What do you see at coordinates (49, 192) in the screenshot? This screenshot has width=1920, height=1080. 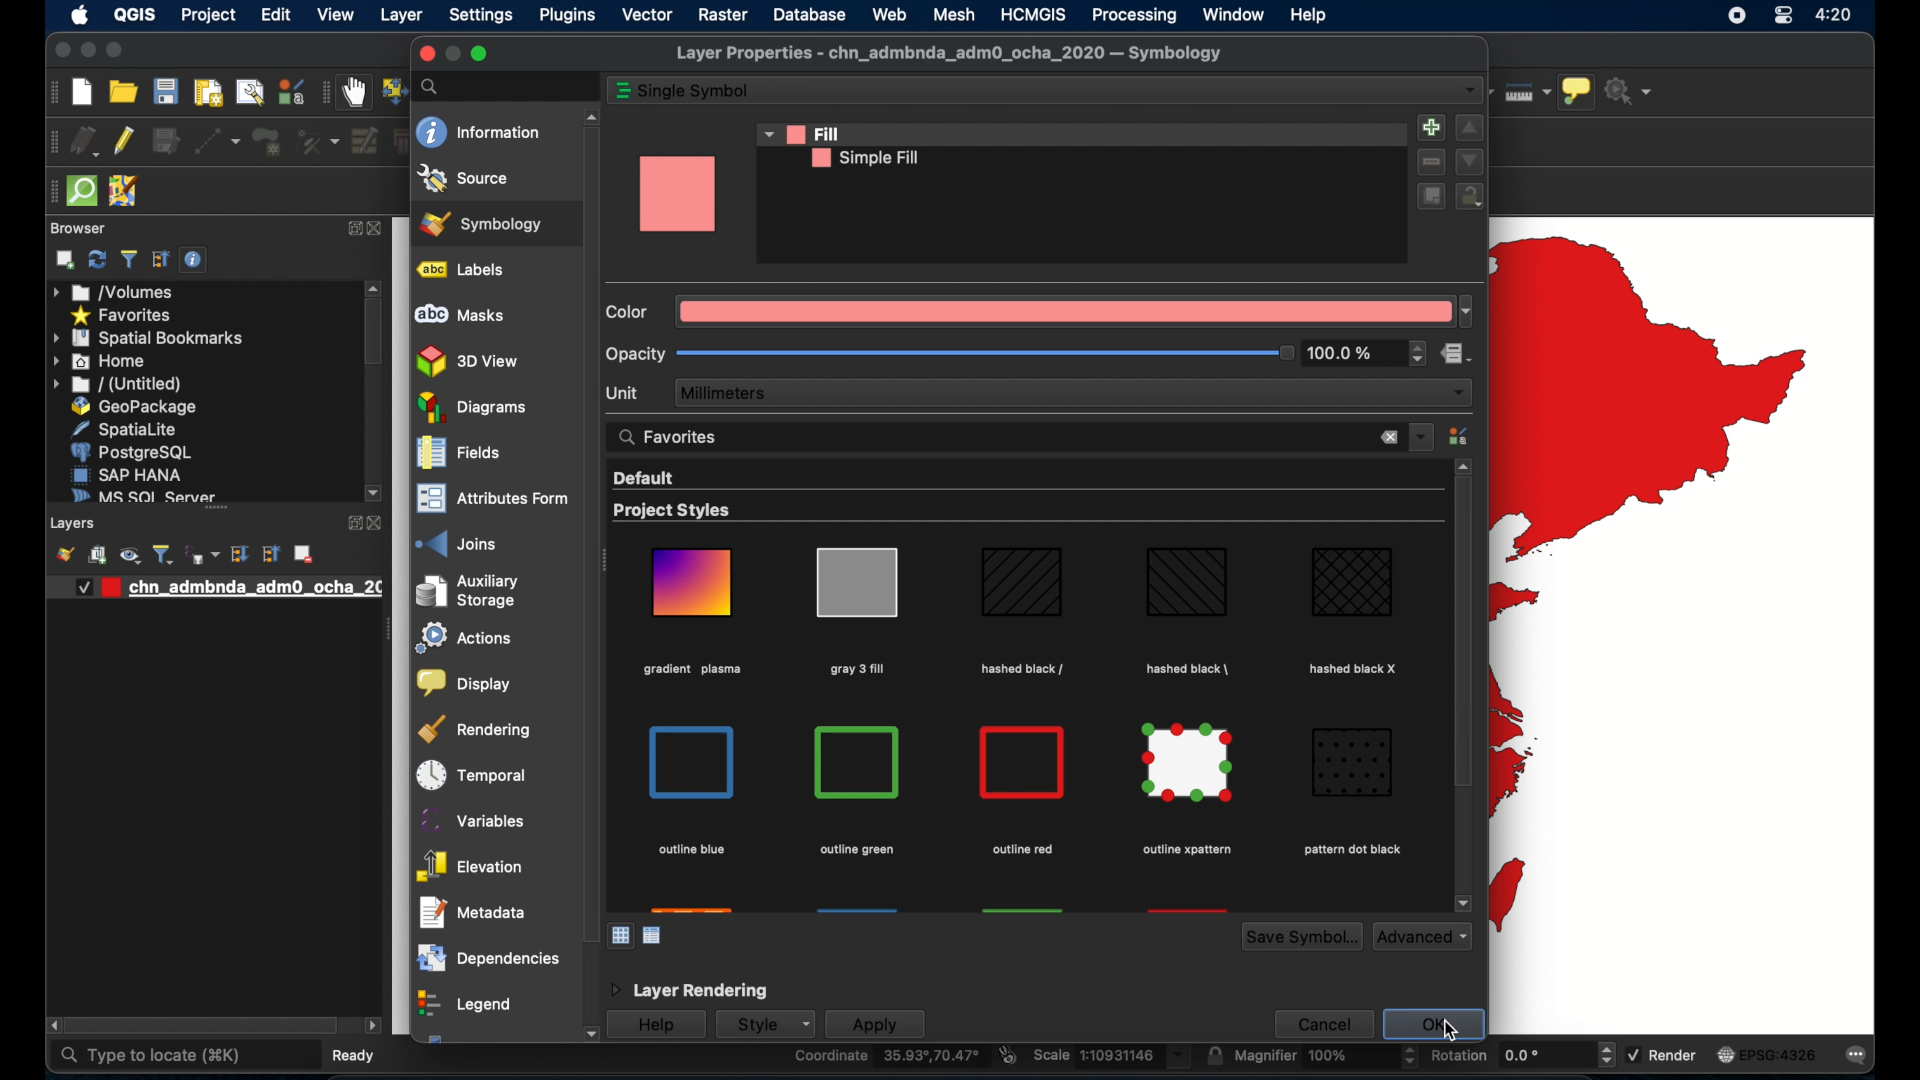 I see `drag handle` at bounding box center [49, 192].